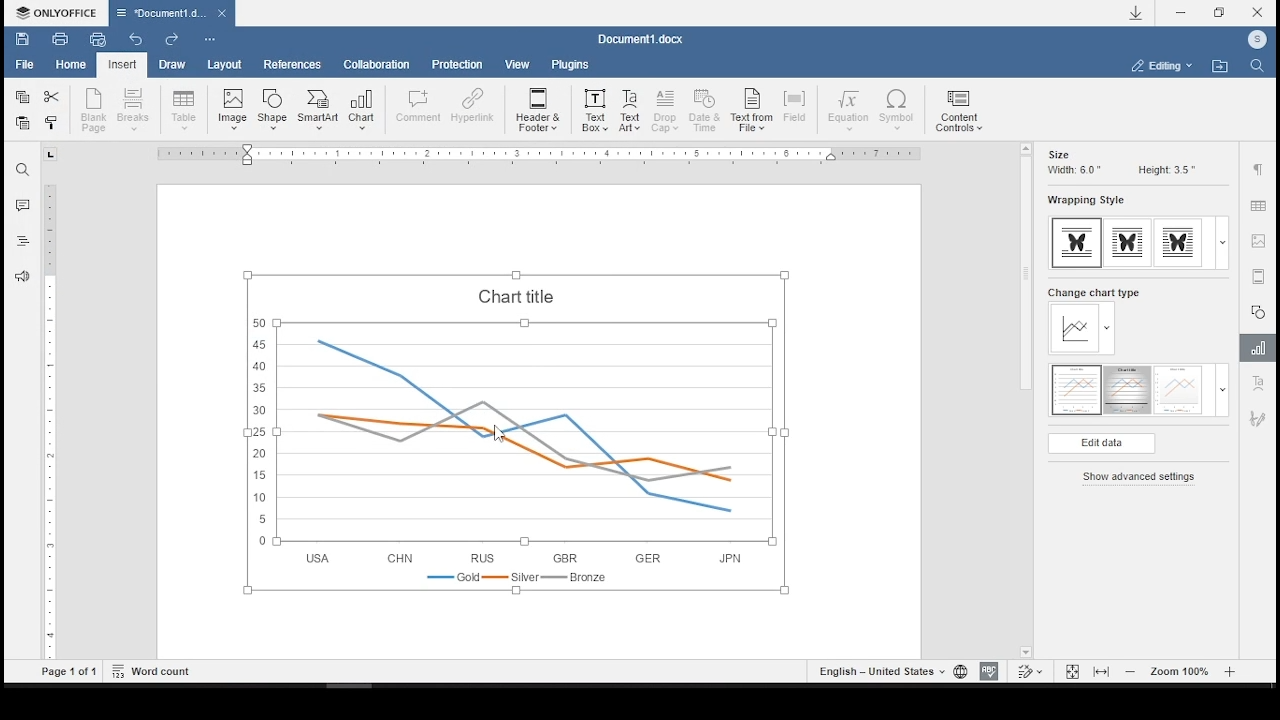 This screenshot has width=1280, height=720. What do you see at coordinates (1104, 670) in the screenshot?
I see `fit to width` at bounding box center [1104, 670].